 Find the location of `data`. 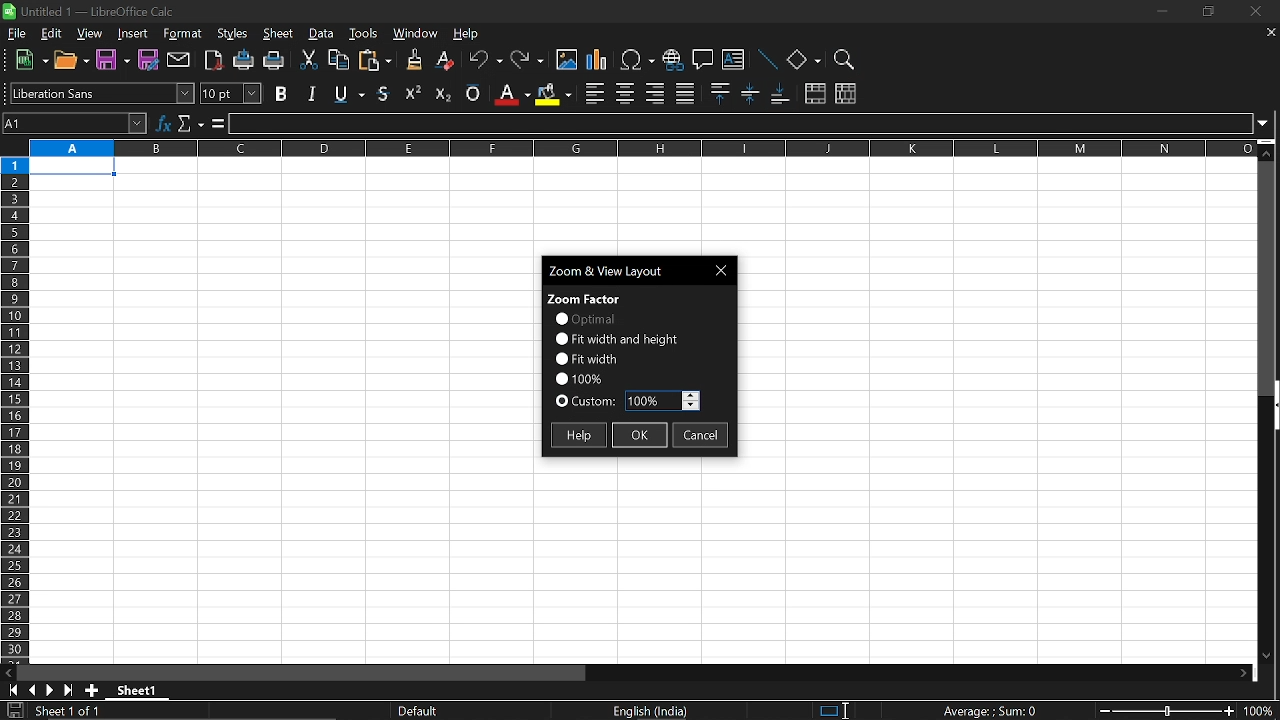

data is located at coordinates (322, 34).